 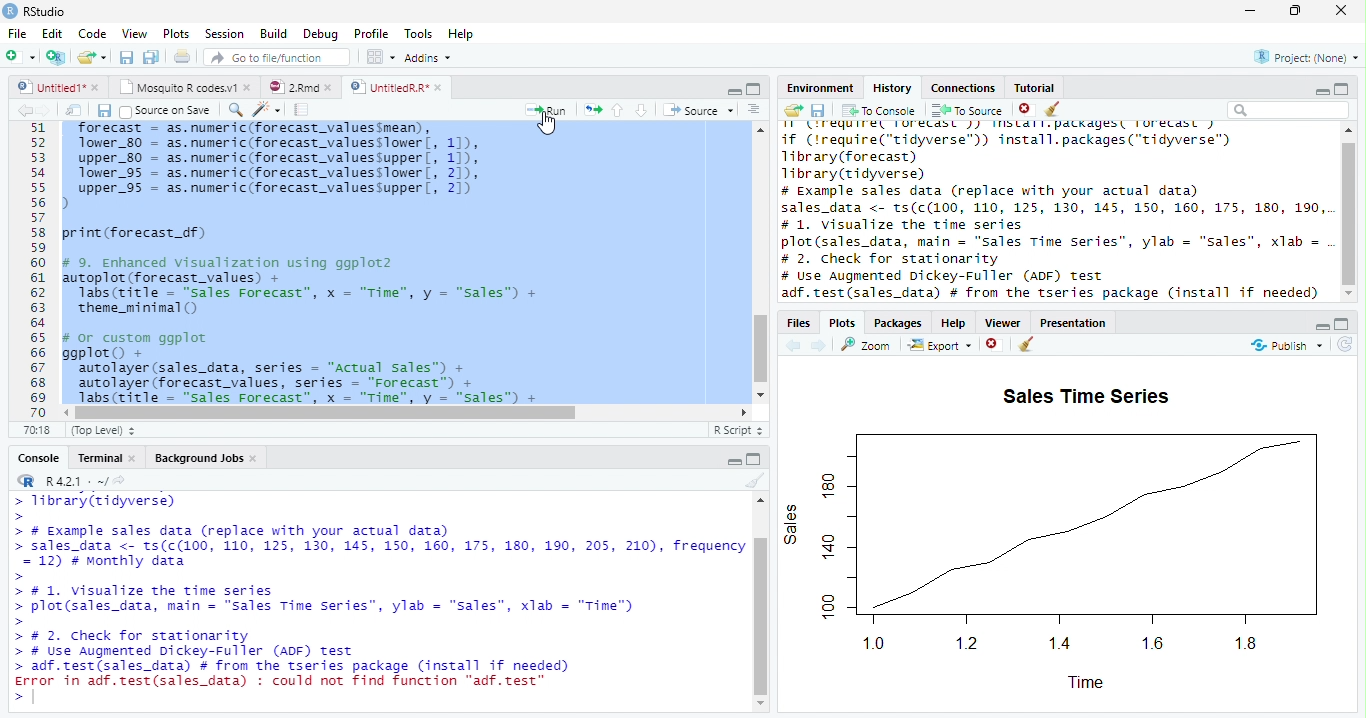 I want to click on Files, so click(x=801, y=323).